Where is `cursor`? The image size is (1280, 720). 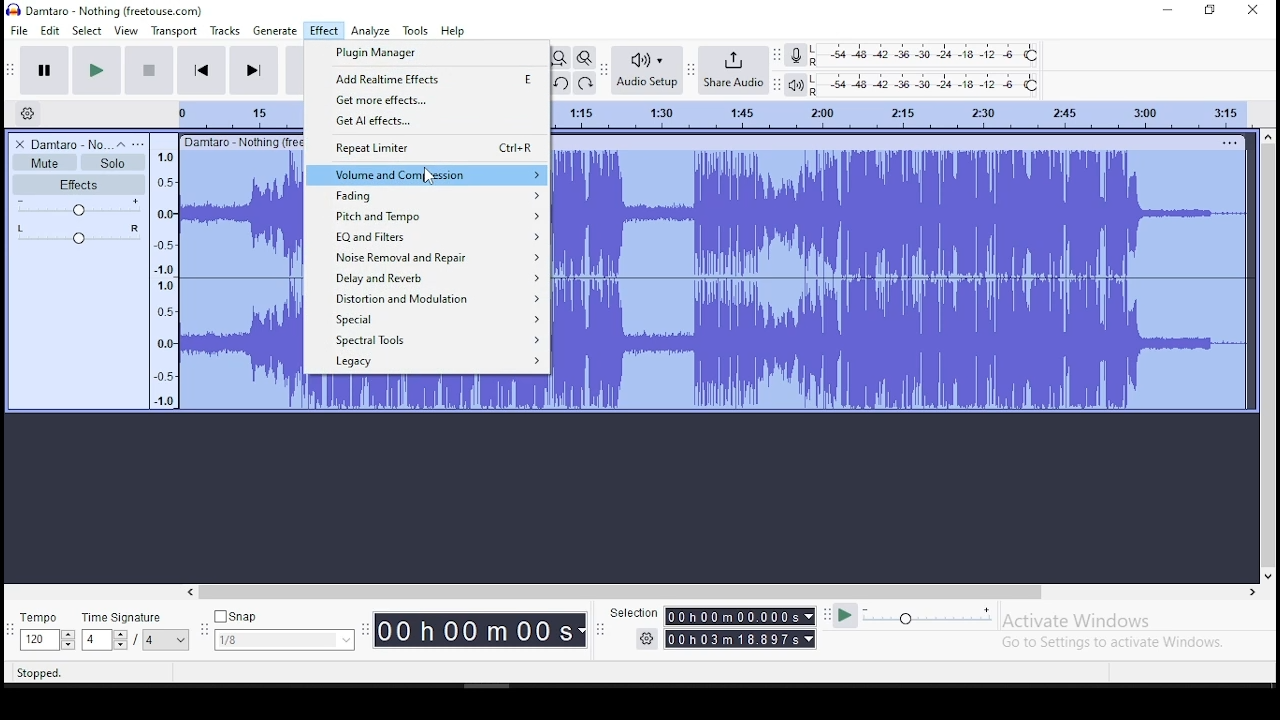 cursor is located at coordinates (429, 175).